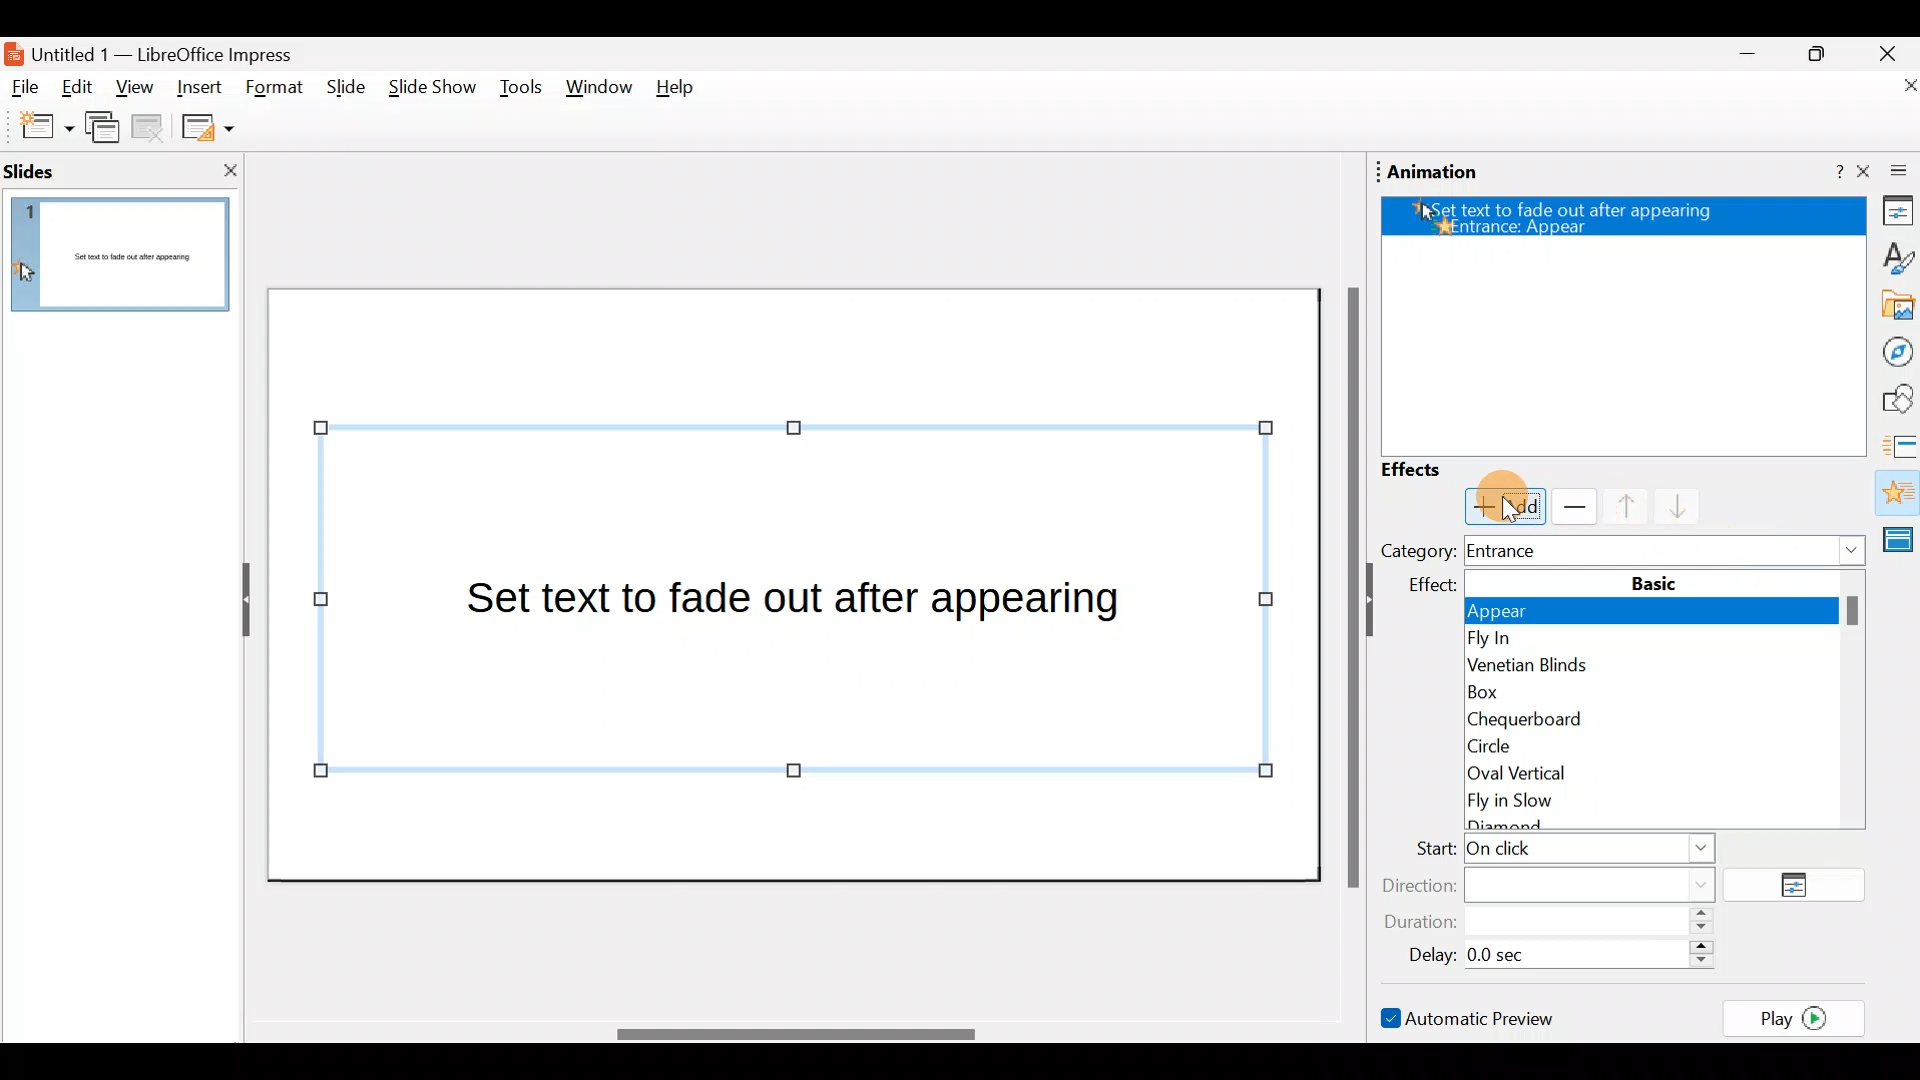 This screenshot has height=1080, width=1920. I want to click on Chequerboard, so click(1656, 717).